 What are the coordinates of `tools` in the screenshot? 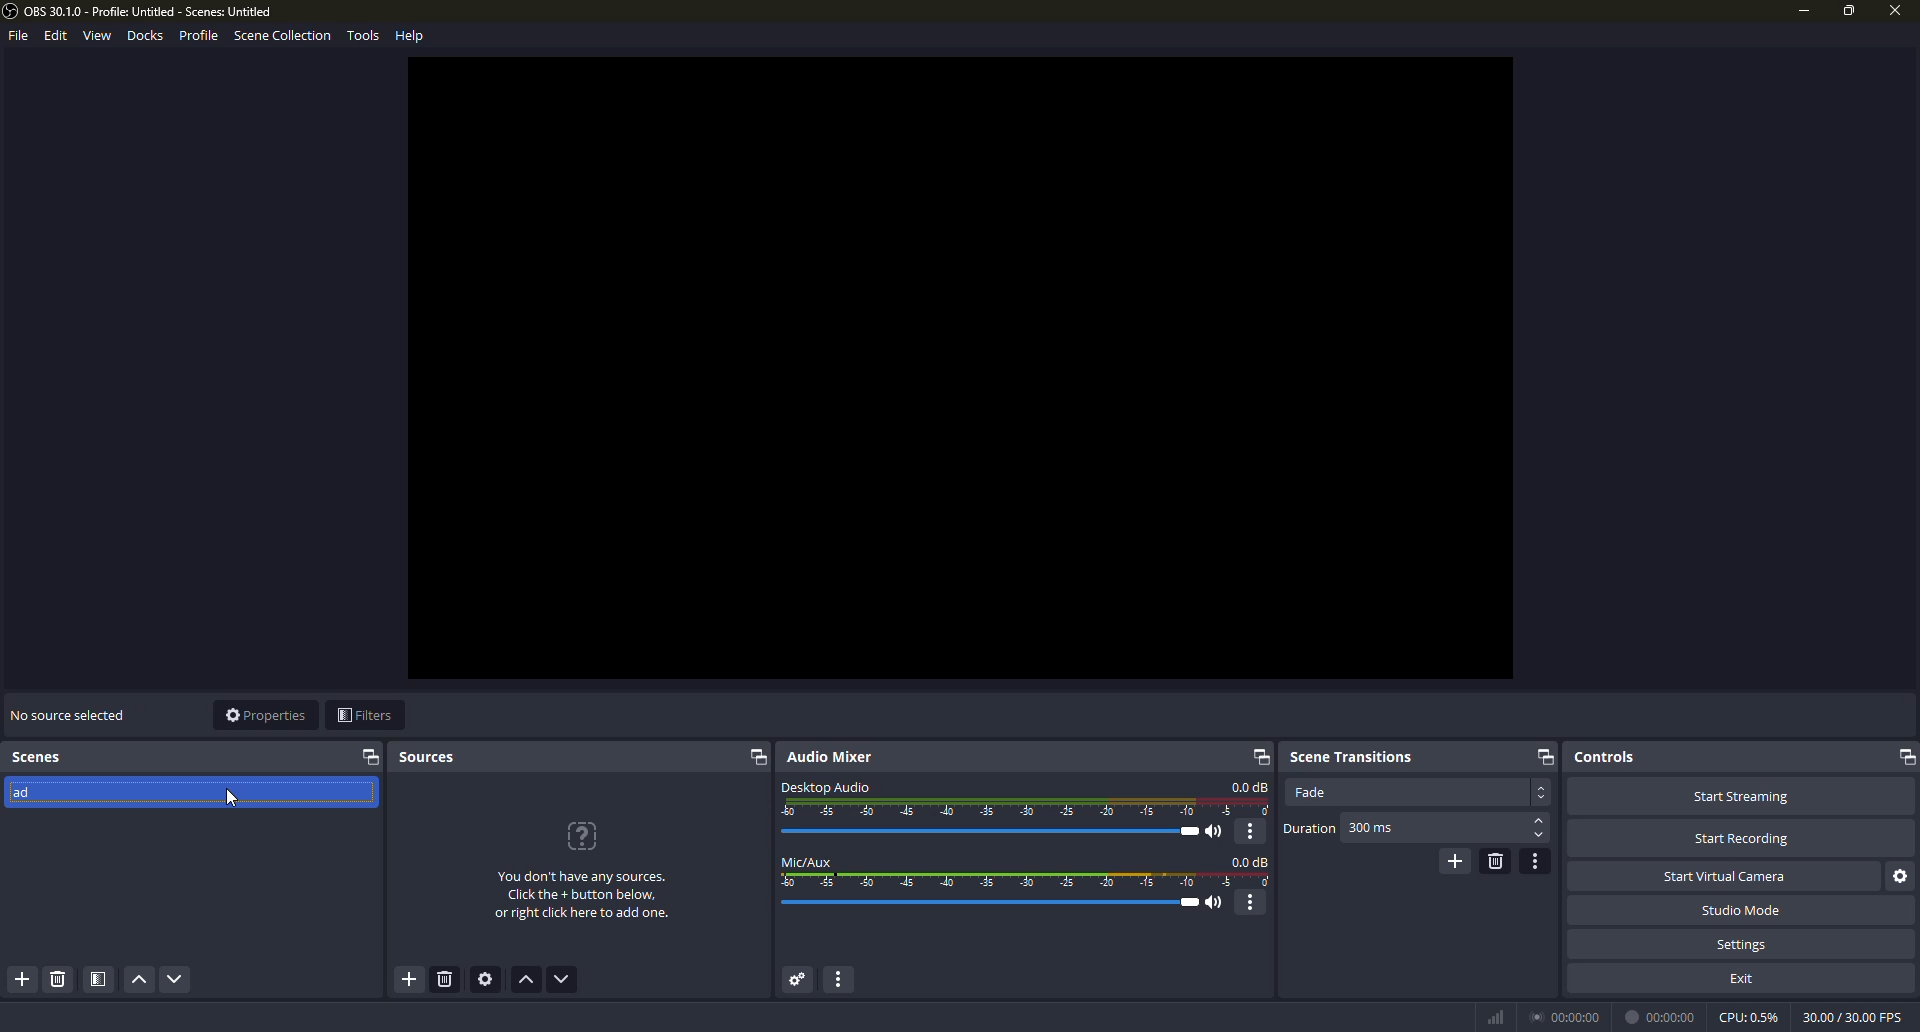 It's located at (363, 37).